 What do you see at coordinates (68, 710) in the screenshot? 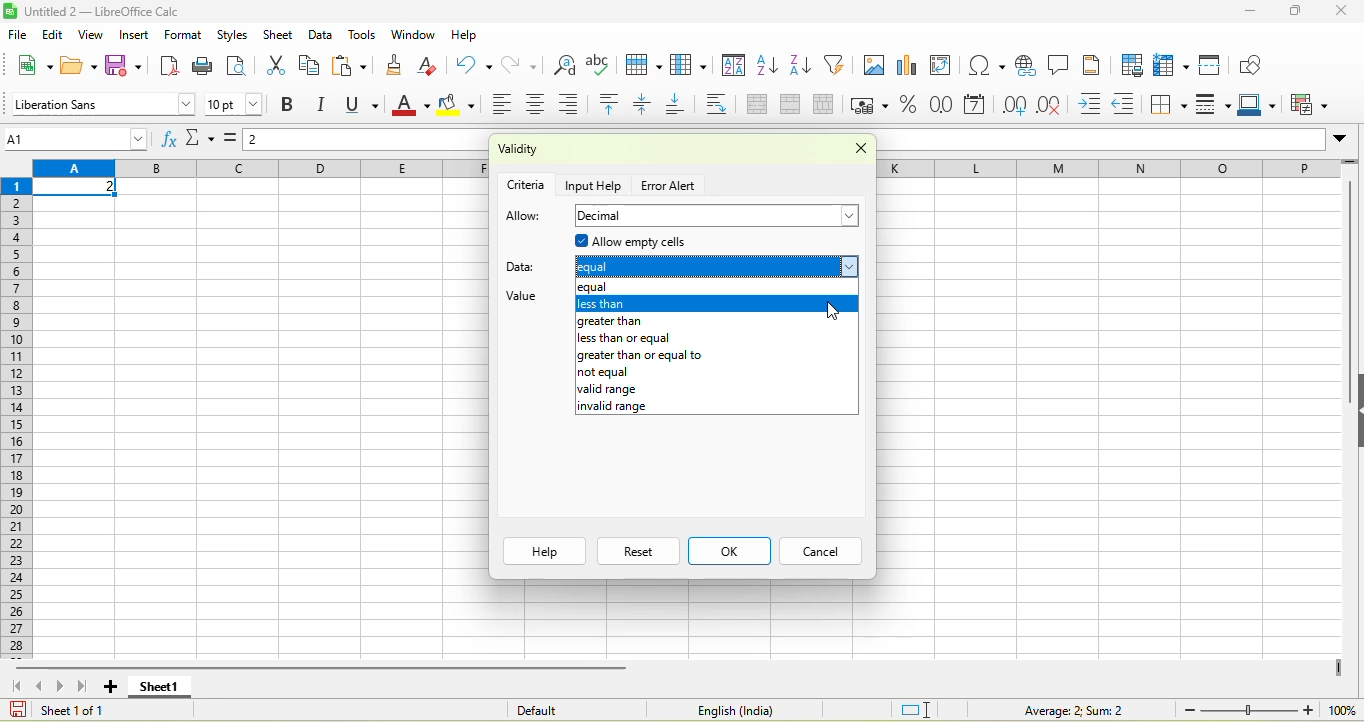
I see `sheet 1 0f 1` at bounding box center [68, 710].